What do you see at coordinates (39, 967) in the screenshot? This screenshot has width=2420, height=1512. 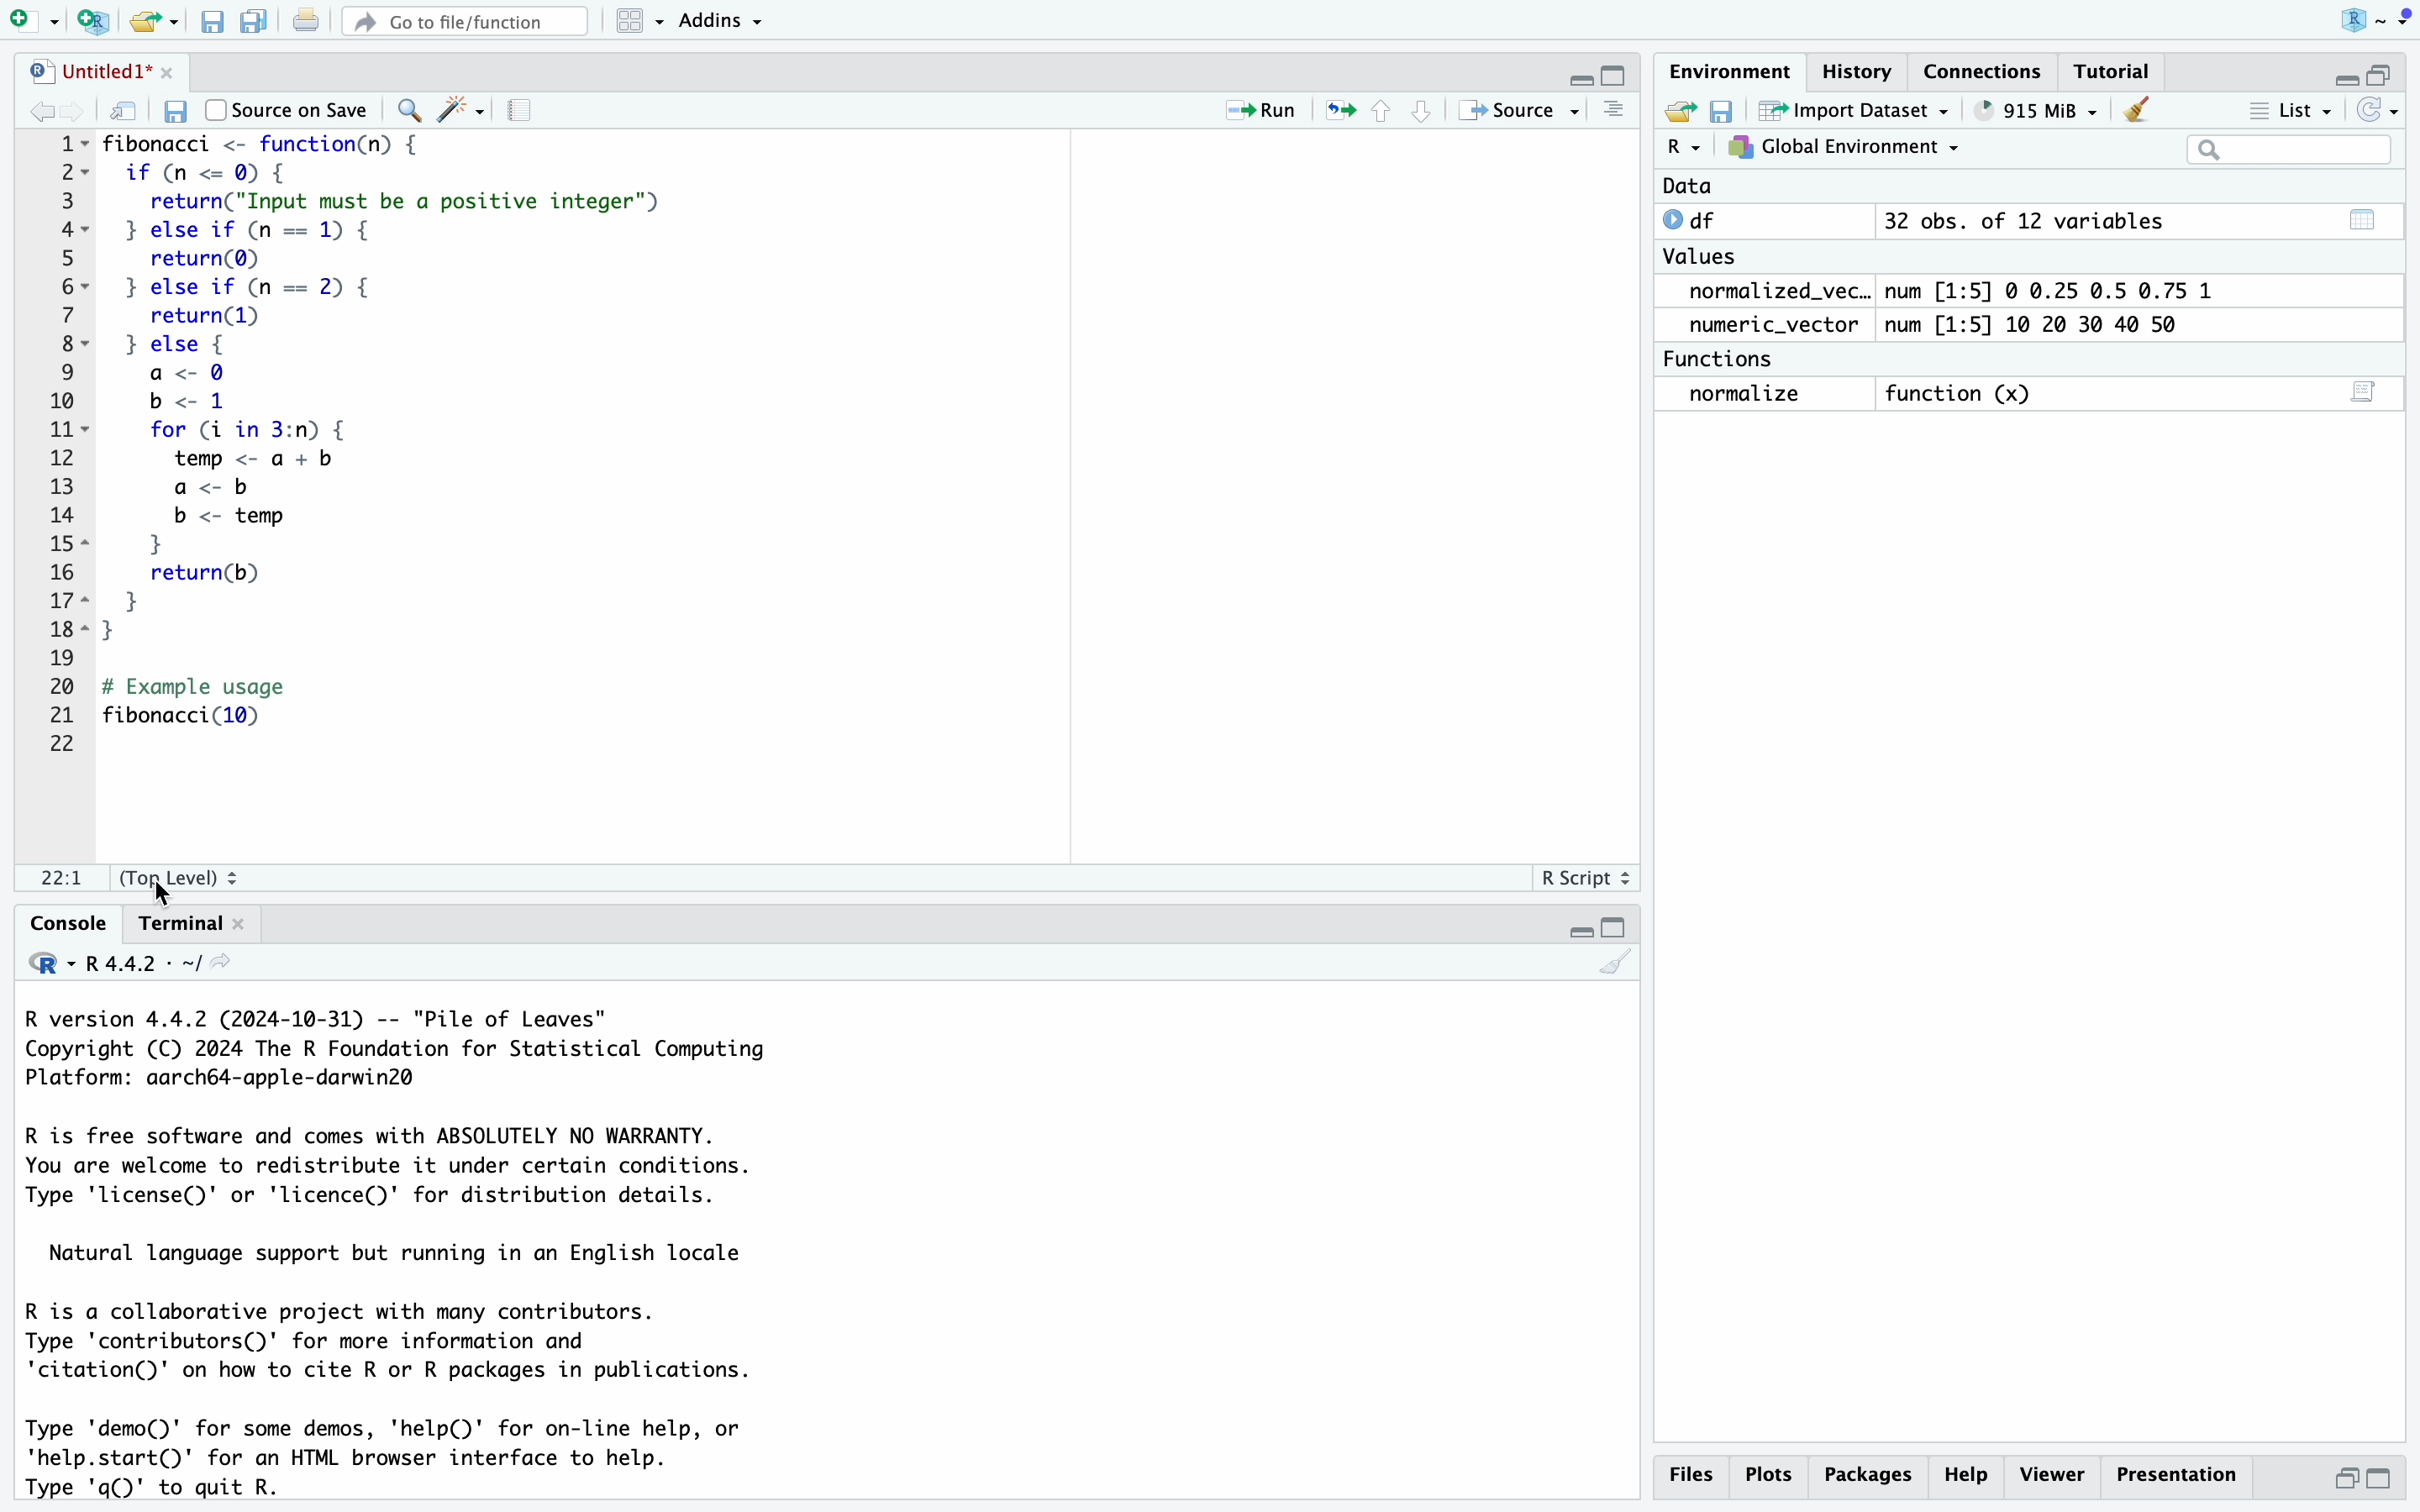 I see `select language` at bounding box center [39, 967].